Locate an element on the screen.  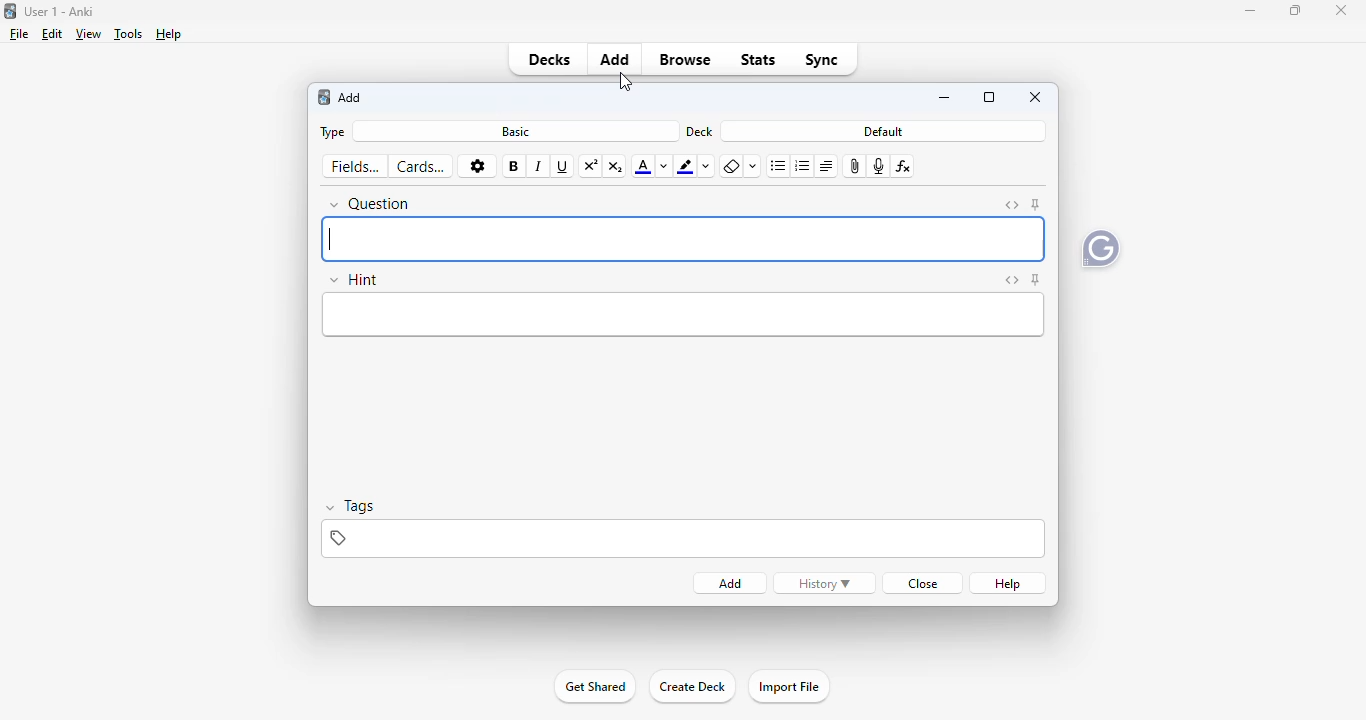
create deck is located at coordinates (692, 687).